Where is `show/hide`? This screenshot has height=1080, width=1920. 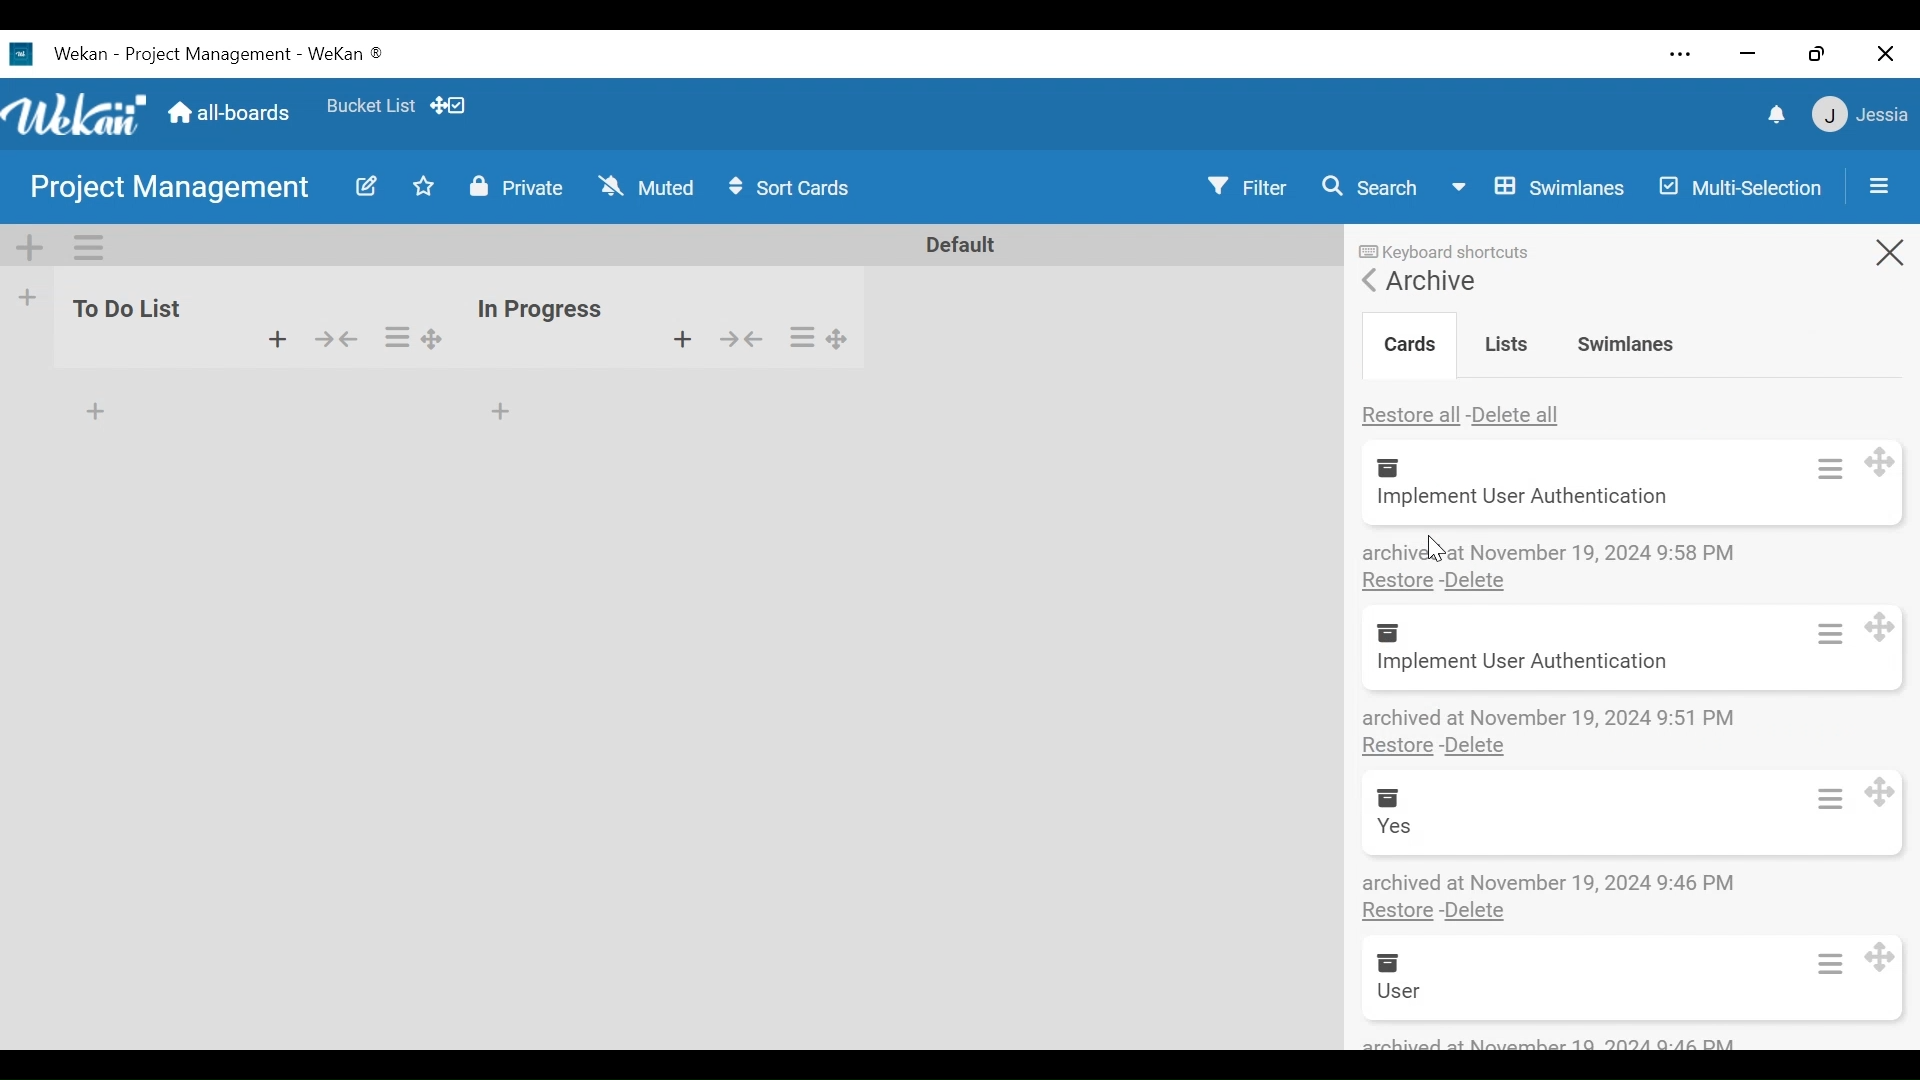 show/hide is located at coordinates (751, 343).